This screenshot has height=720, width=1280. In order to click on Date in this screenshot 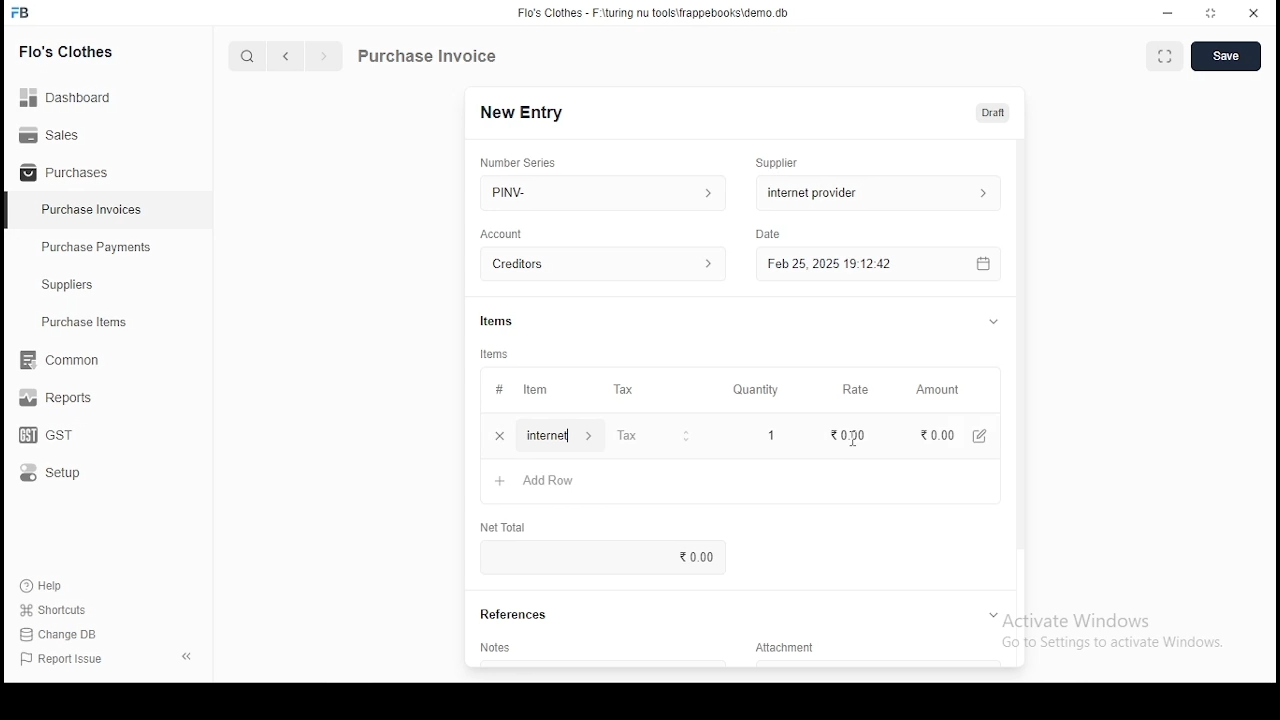, I will do `click(770, 235)`.